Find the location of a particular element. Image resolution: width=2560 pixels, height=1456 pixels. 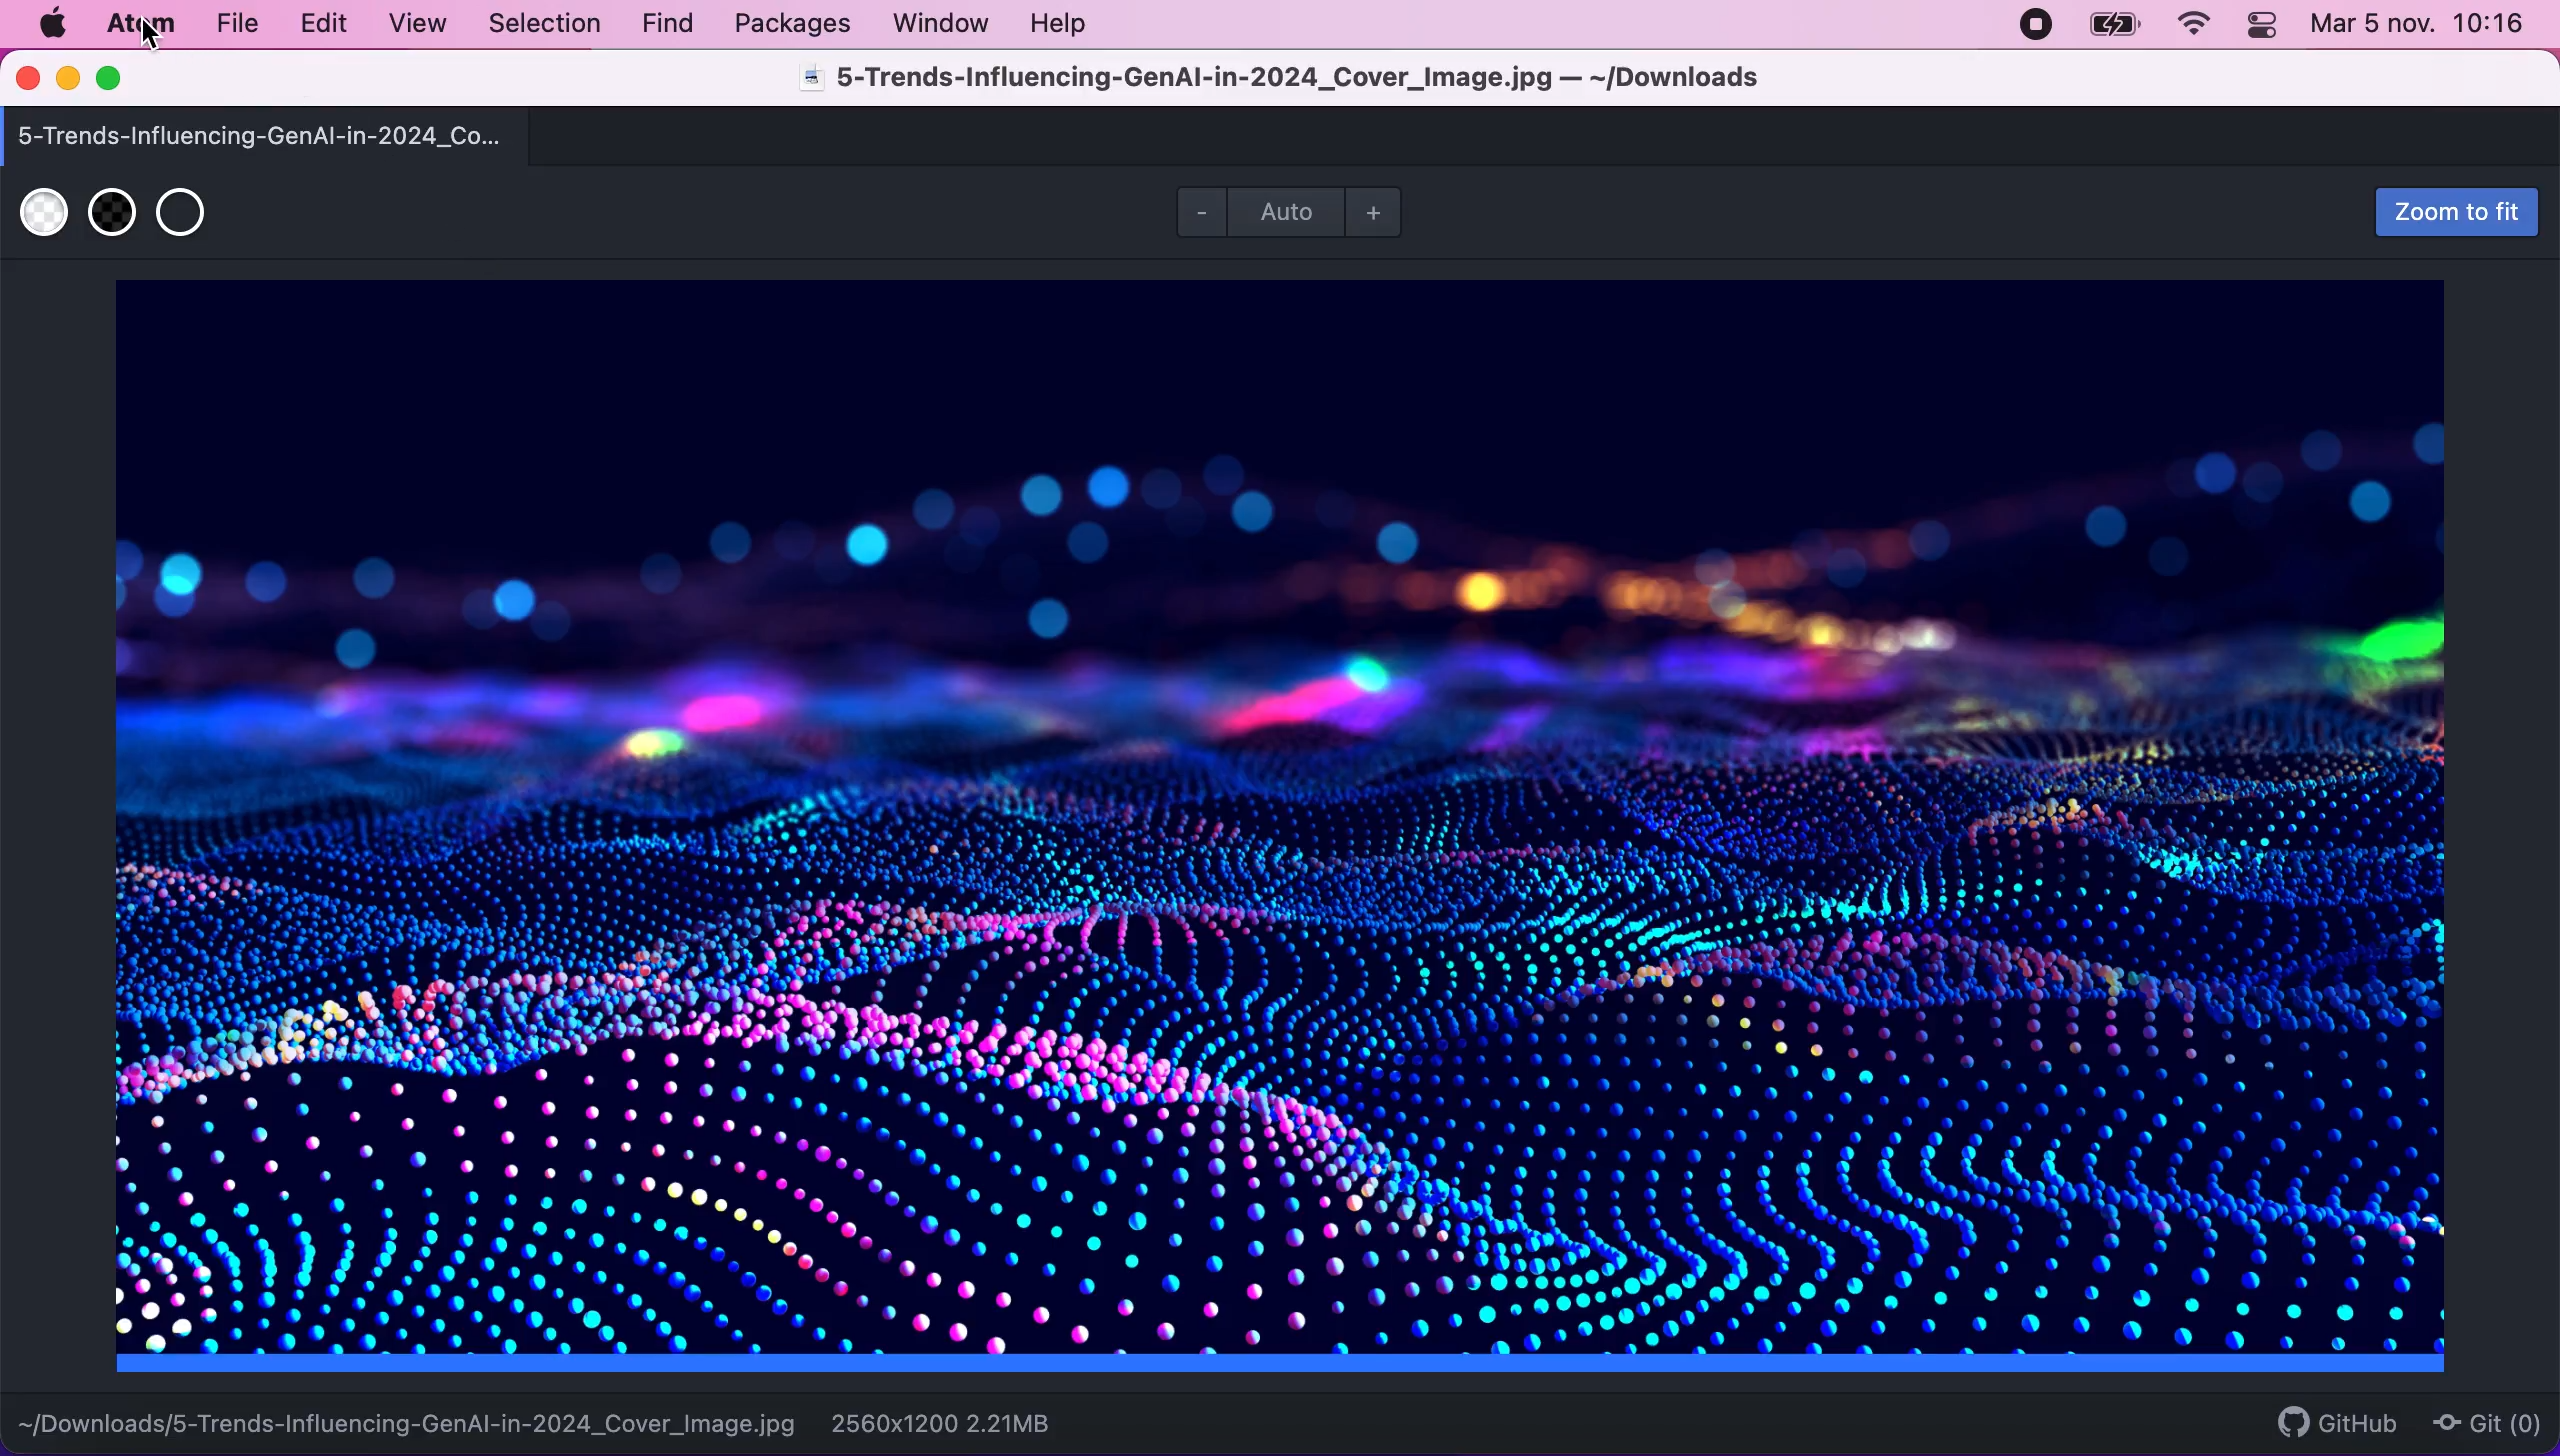

battery is located at coordinates (2114, 25).